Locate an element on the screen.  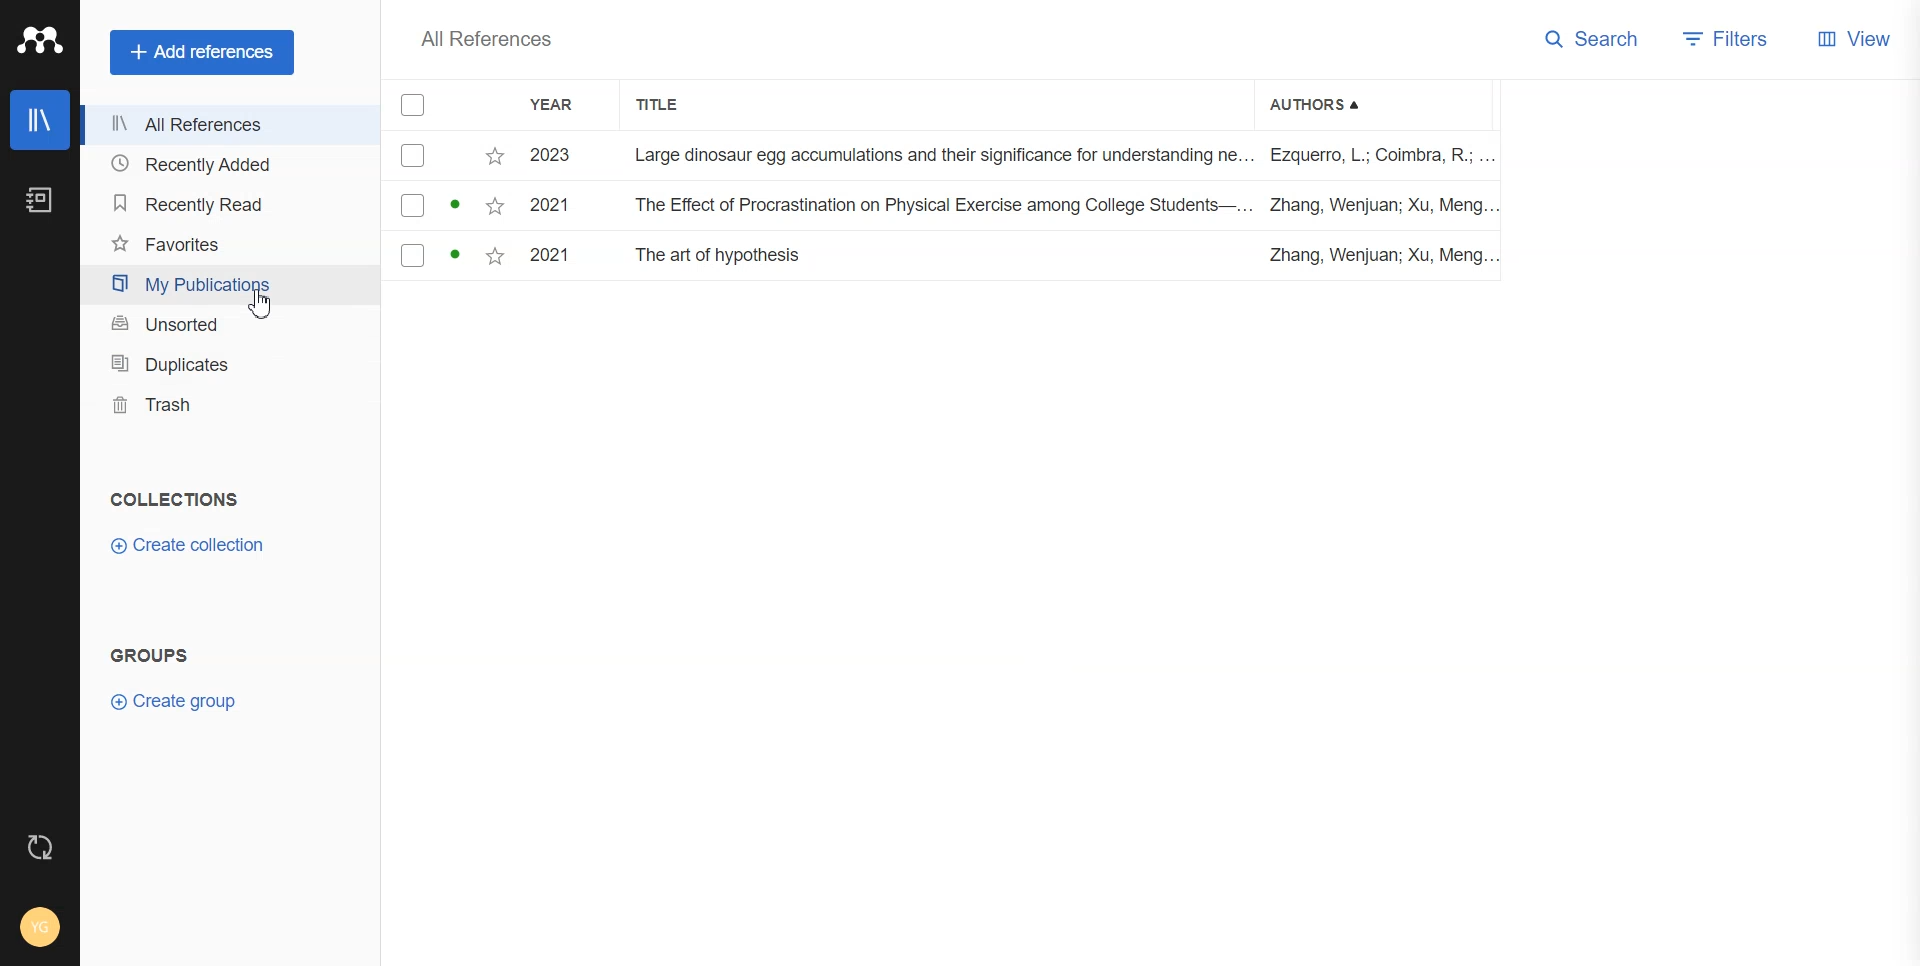
Zhang, Wenjuan; Xu, Meng. is located at coordinates (1372, 255).